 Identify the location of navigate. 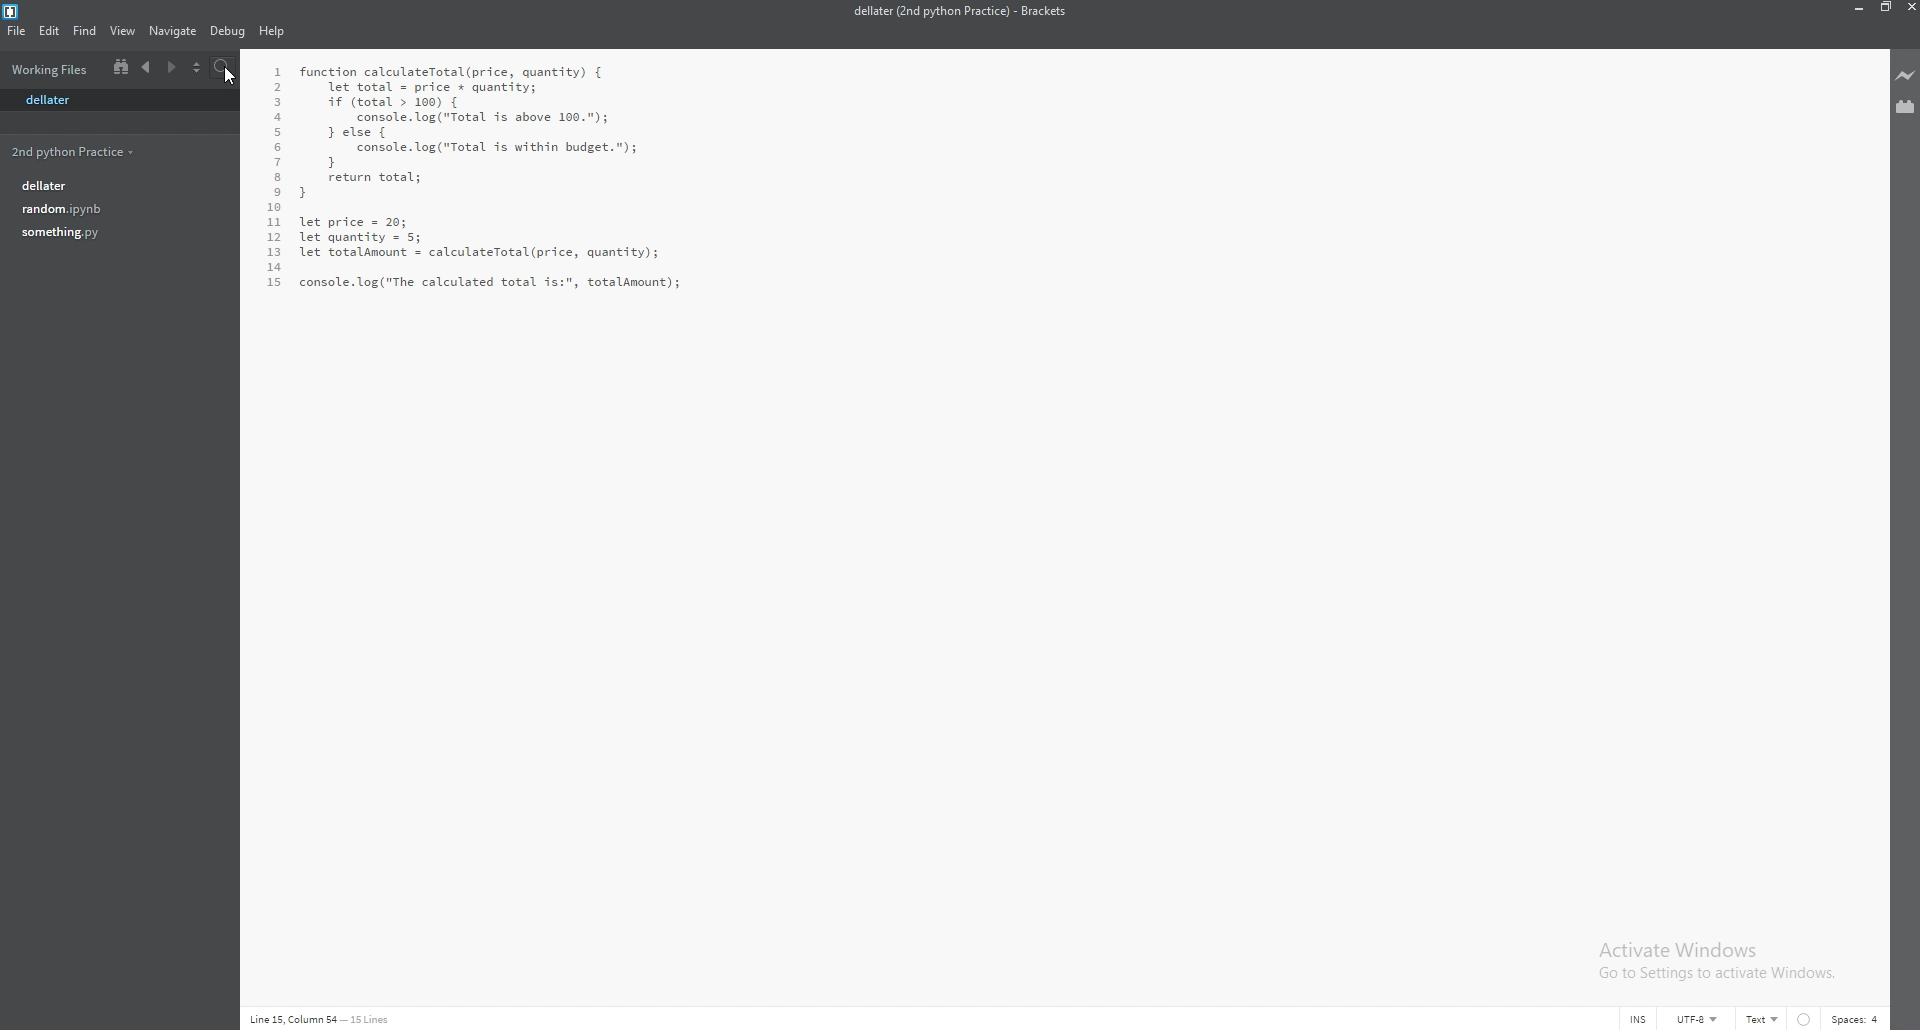
(174, 32).